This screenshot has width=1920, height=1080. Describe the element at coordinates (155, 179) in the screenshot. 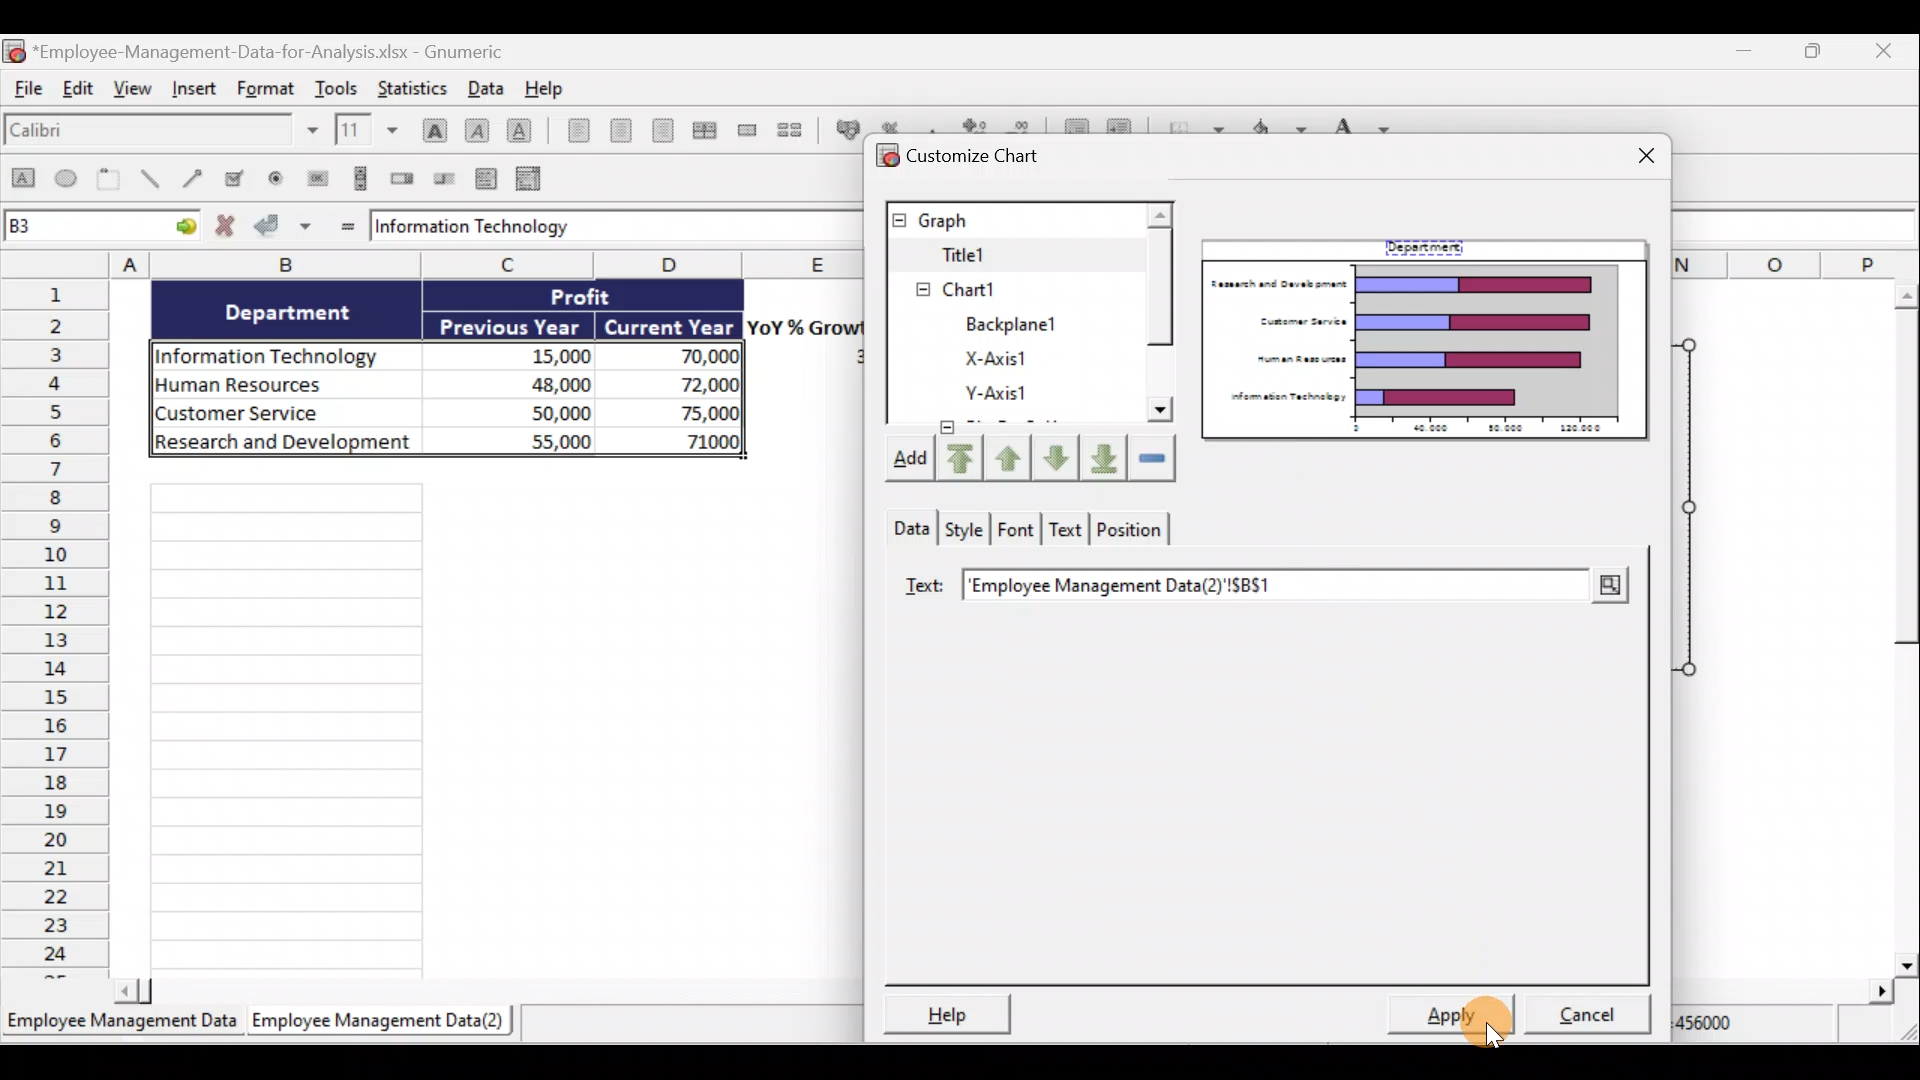

I see `Create a line object` at that location.